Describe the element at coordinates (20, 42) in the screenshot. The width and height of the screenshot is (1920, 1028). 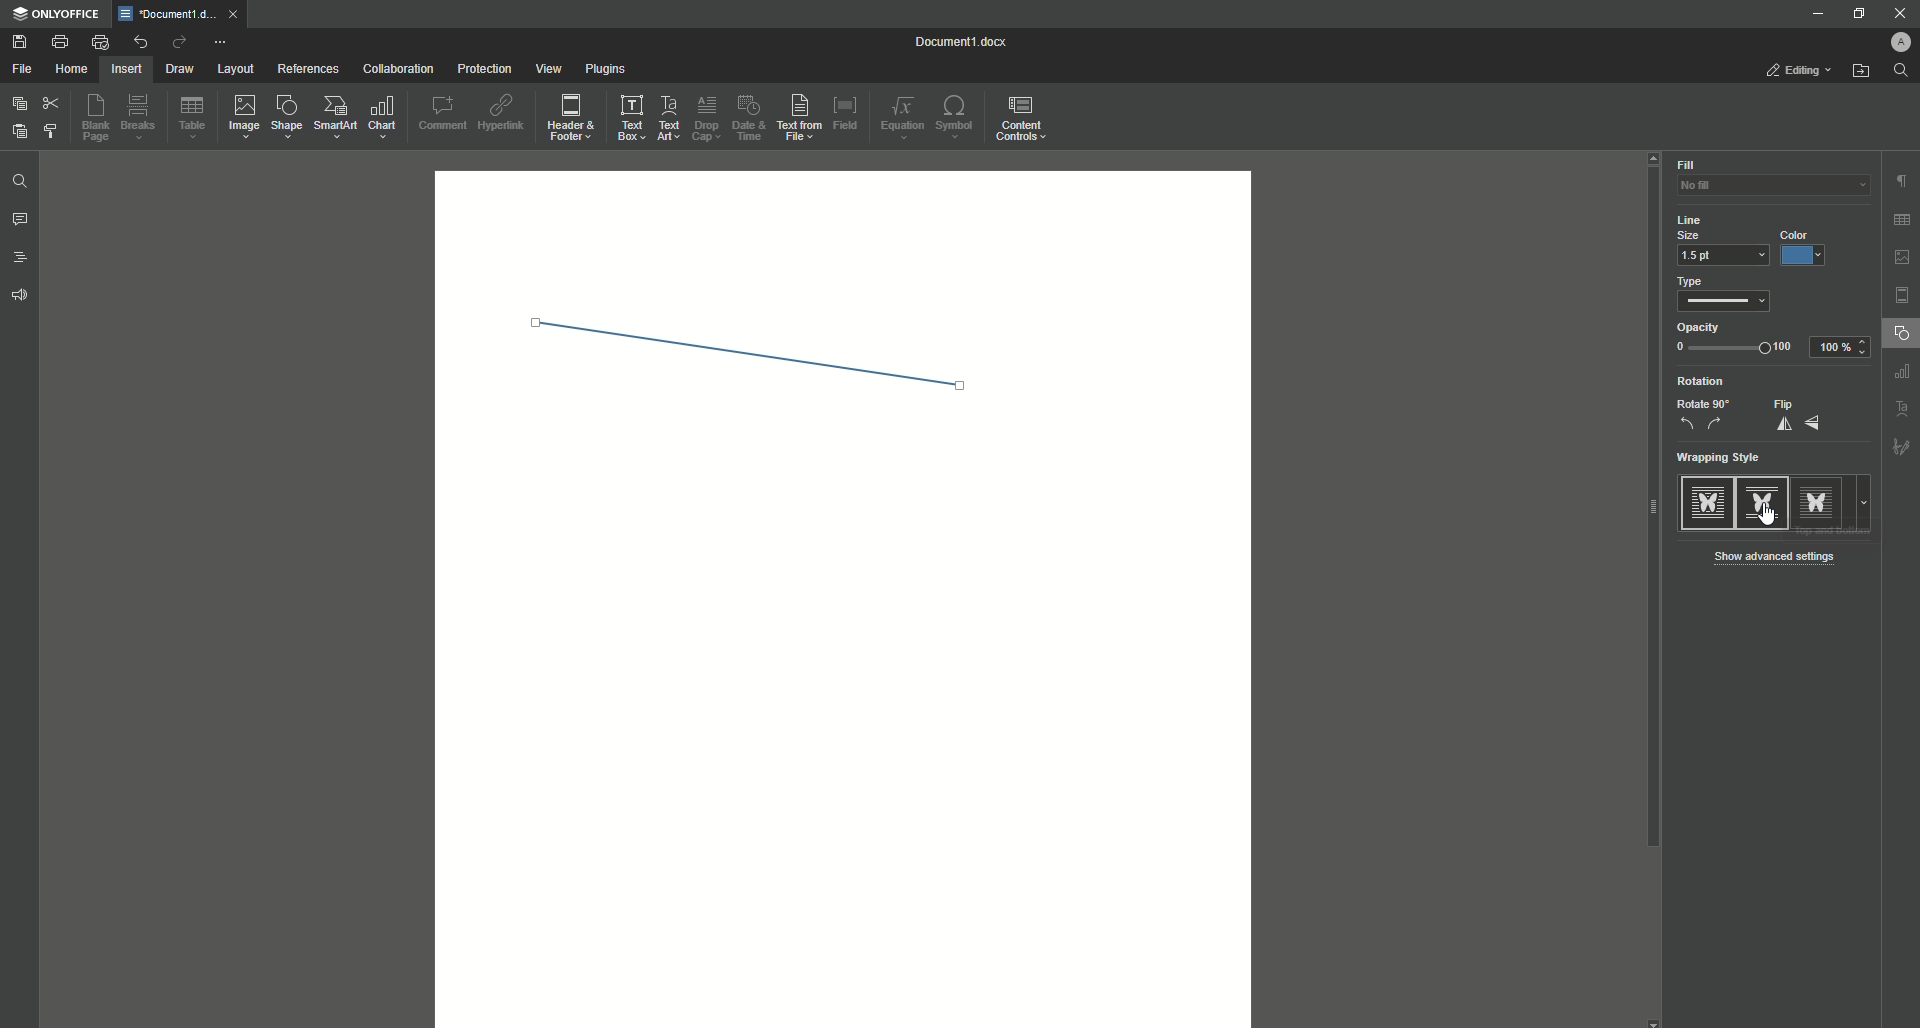
I see `Save` at that location.